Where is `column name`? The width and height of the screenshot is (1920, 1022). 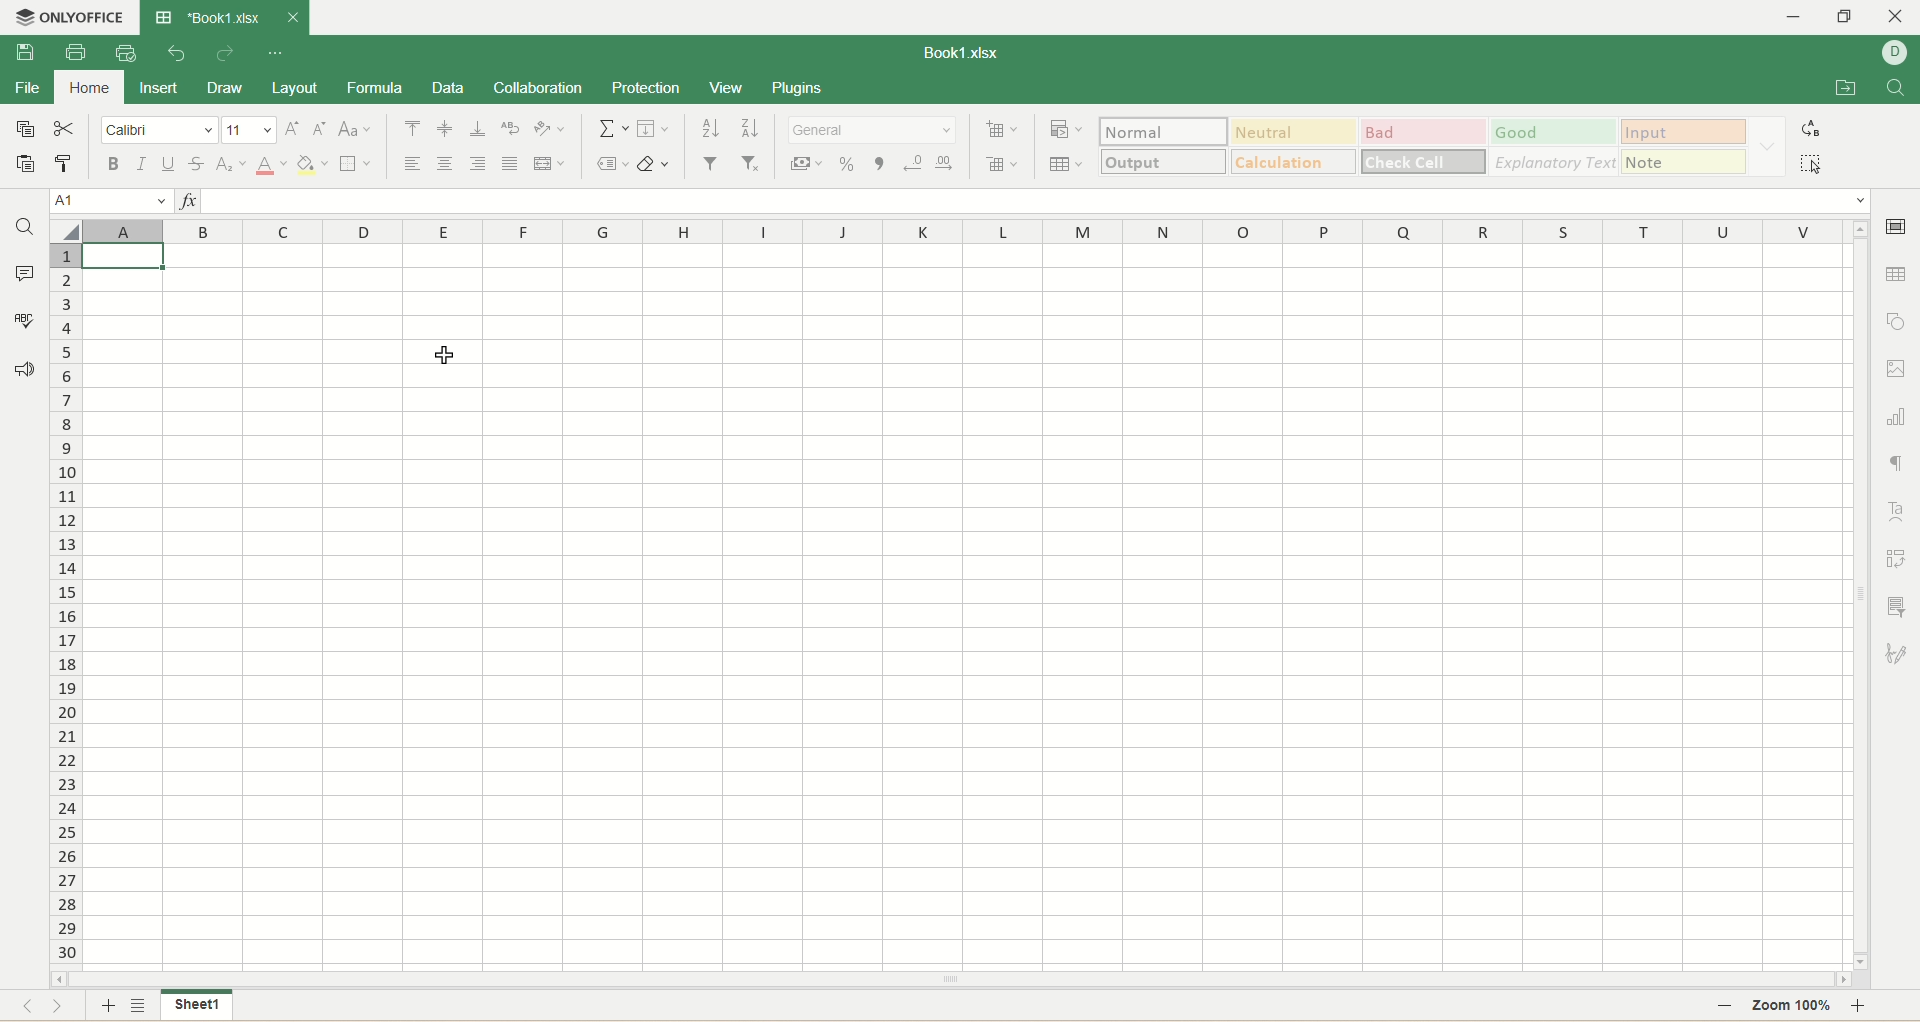 column name is located at coordinates (964, 231).